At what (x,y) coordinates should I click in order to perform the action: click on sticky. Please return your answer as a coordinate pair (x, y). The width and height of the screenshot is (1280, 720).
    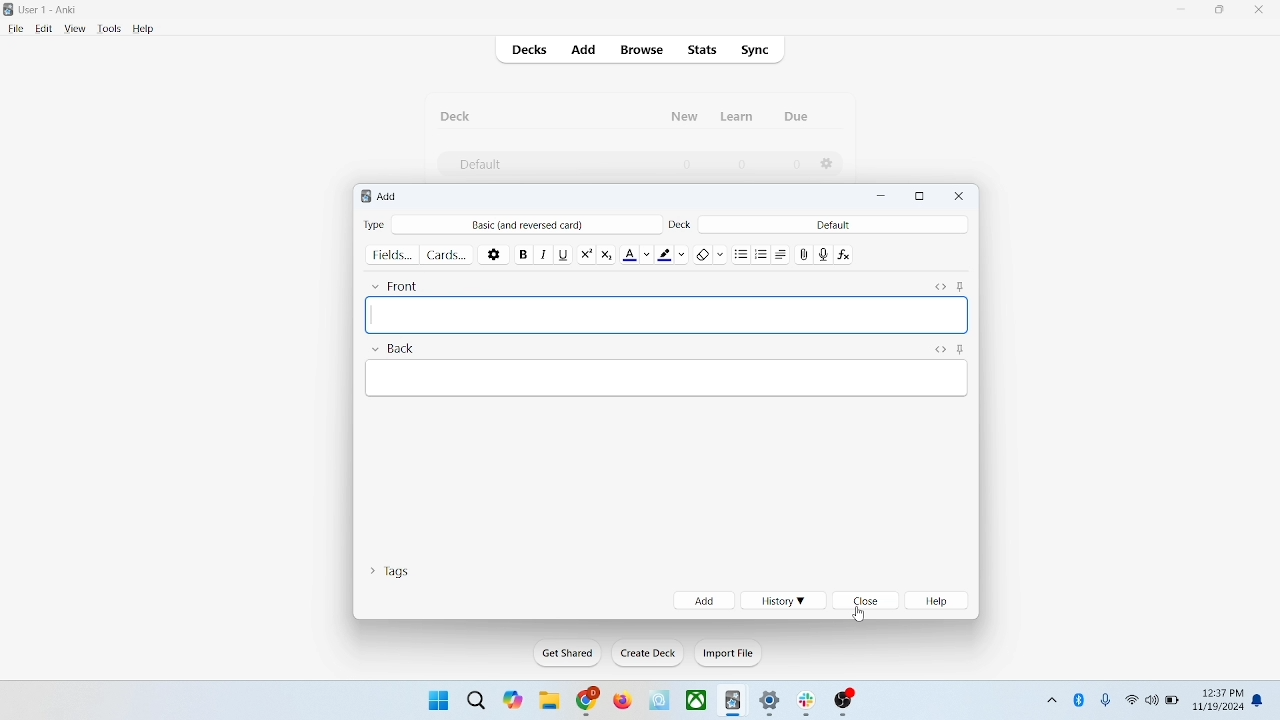
    Looking at the image, I should click on (960, 284).